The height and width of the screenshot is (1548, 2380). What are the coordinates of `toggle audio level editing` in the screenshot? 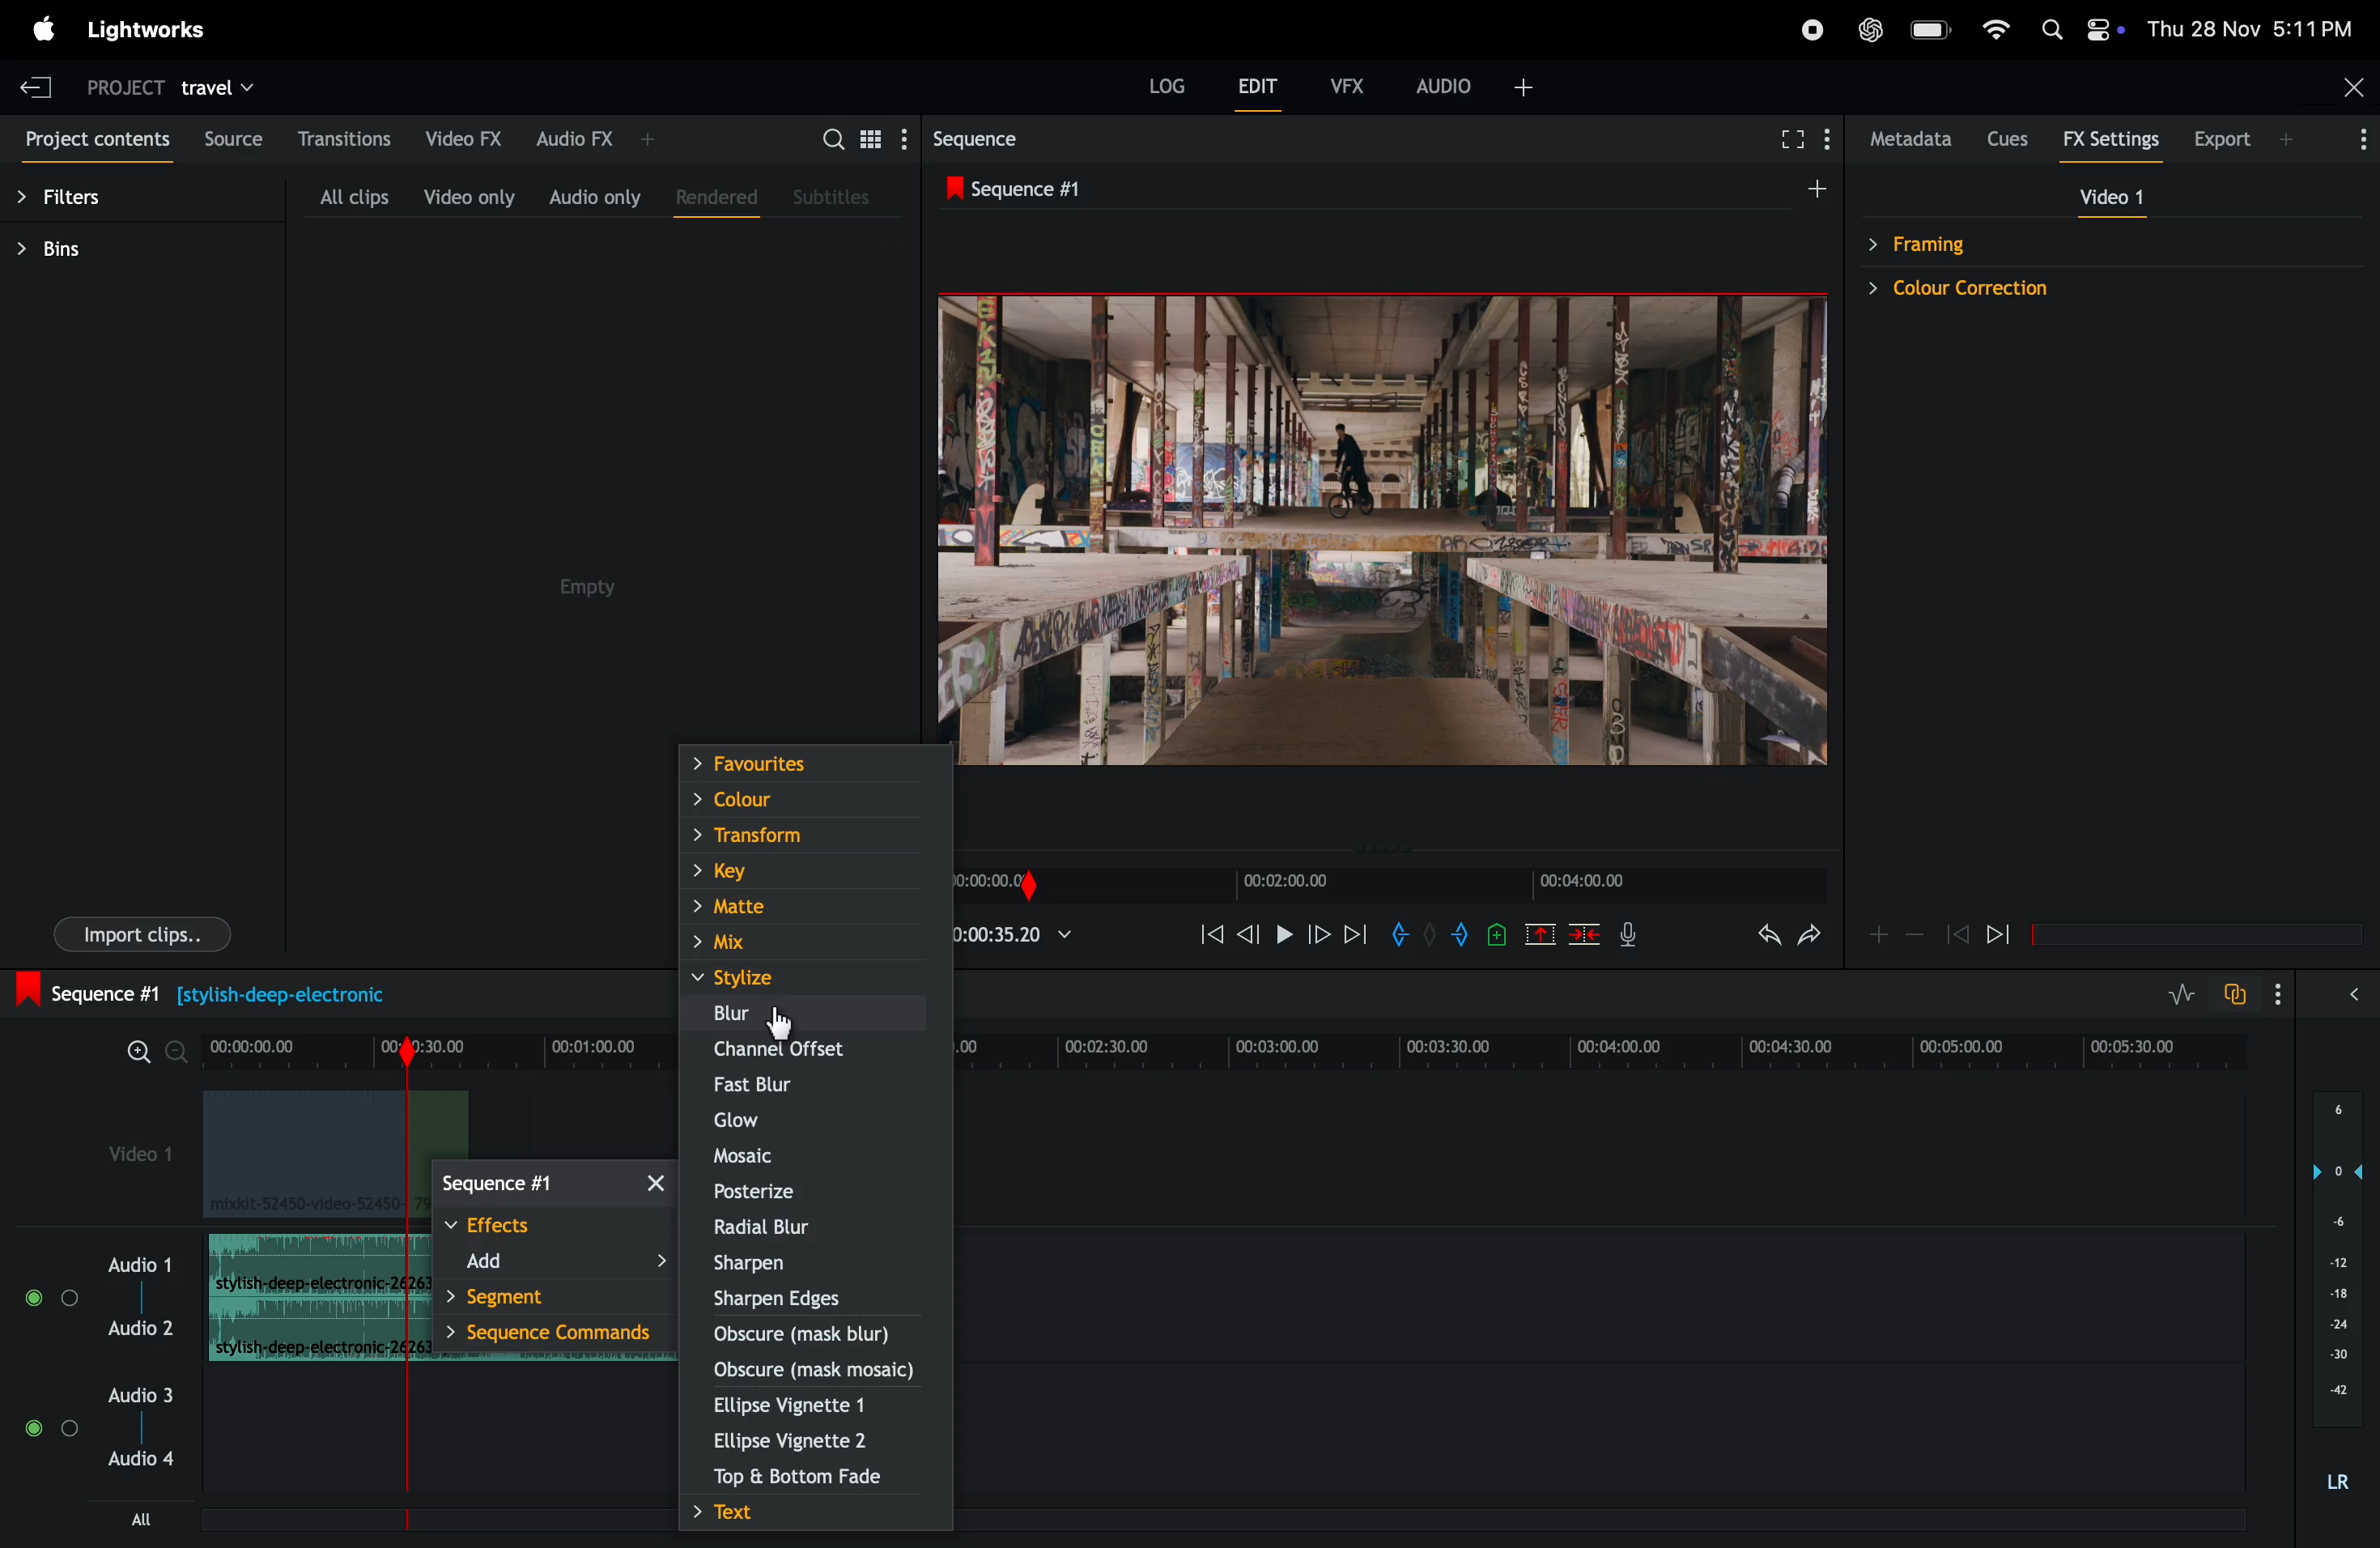 It's located at (2172, 993).